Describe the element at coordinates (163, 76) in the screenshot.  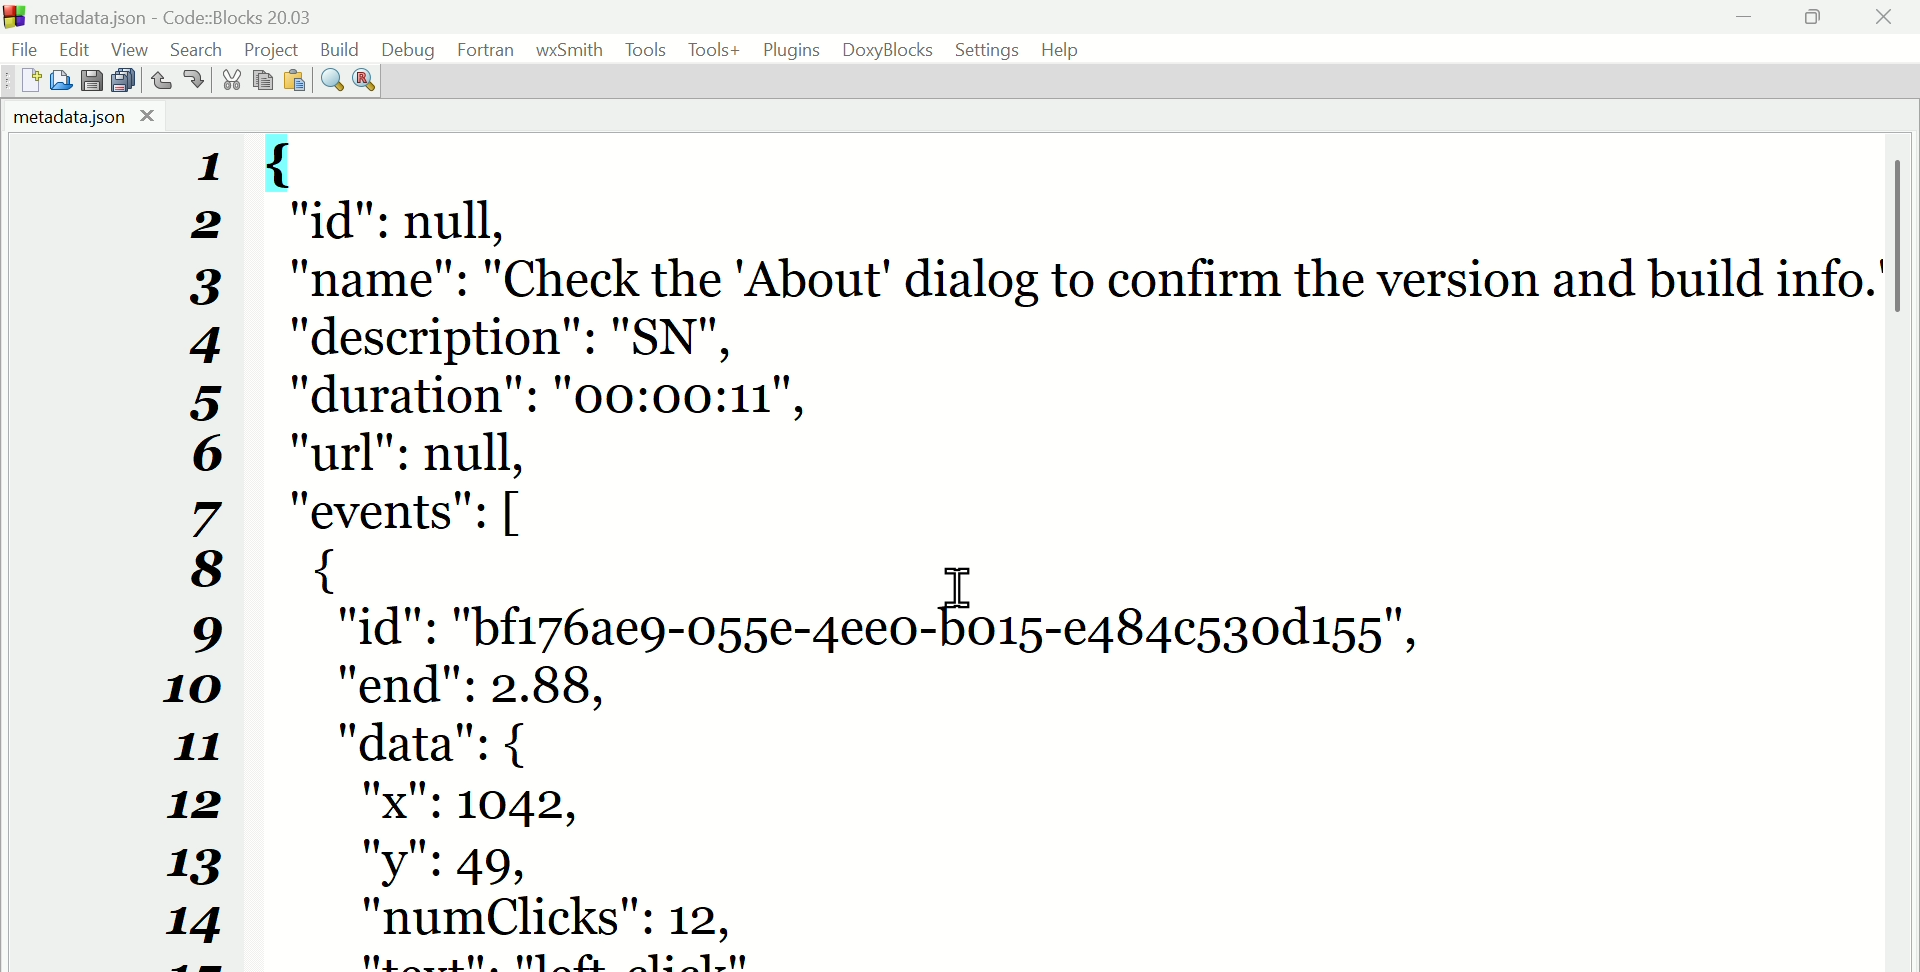
I see `Undo` at that location.